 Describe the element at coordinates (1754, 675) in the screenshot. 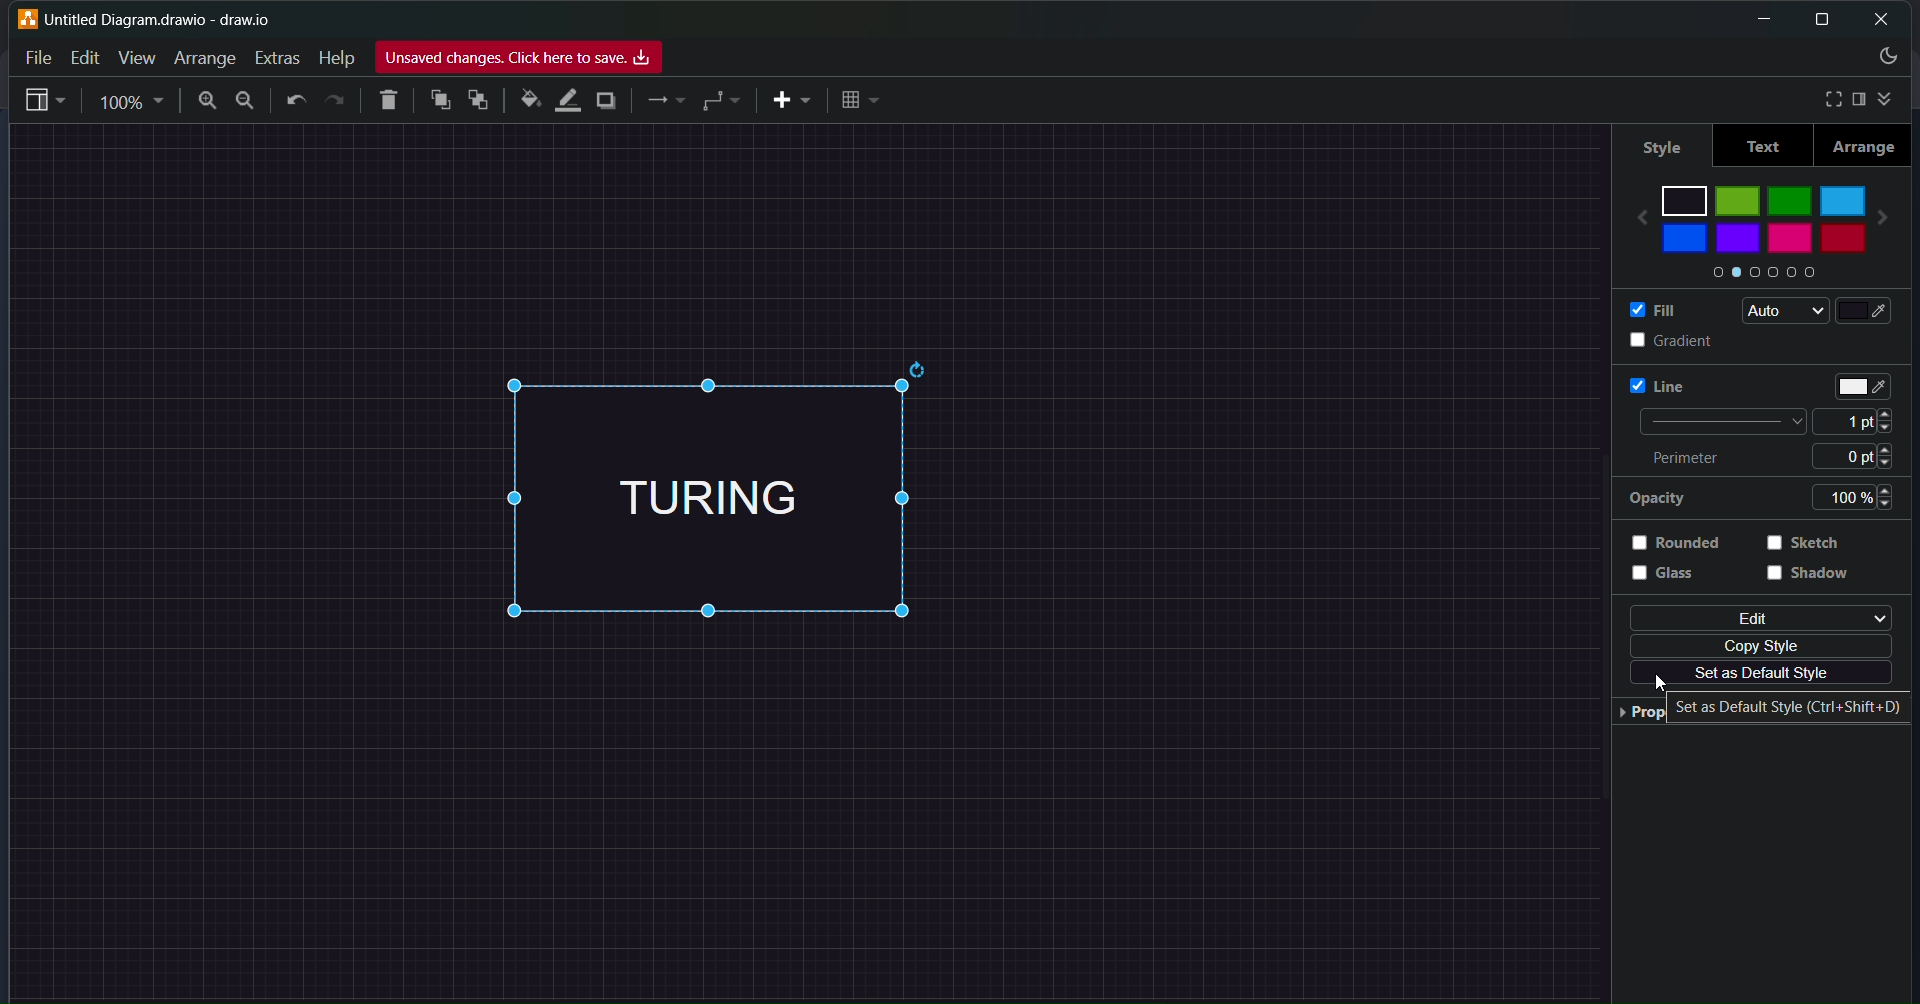

I see `set as default style` at that location.